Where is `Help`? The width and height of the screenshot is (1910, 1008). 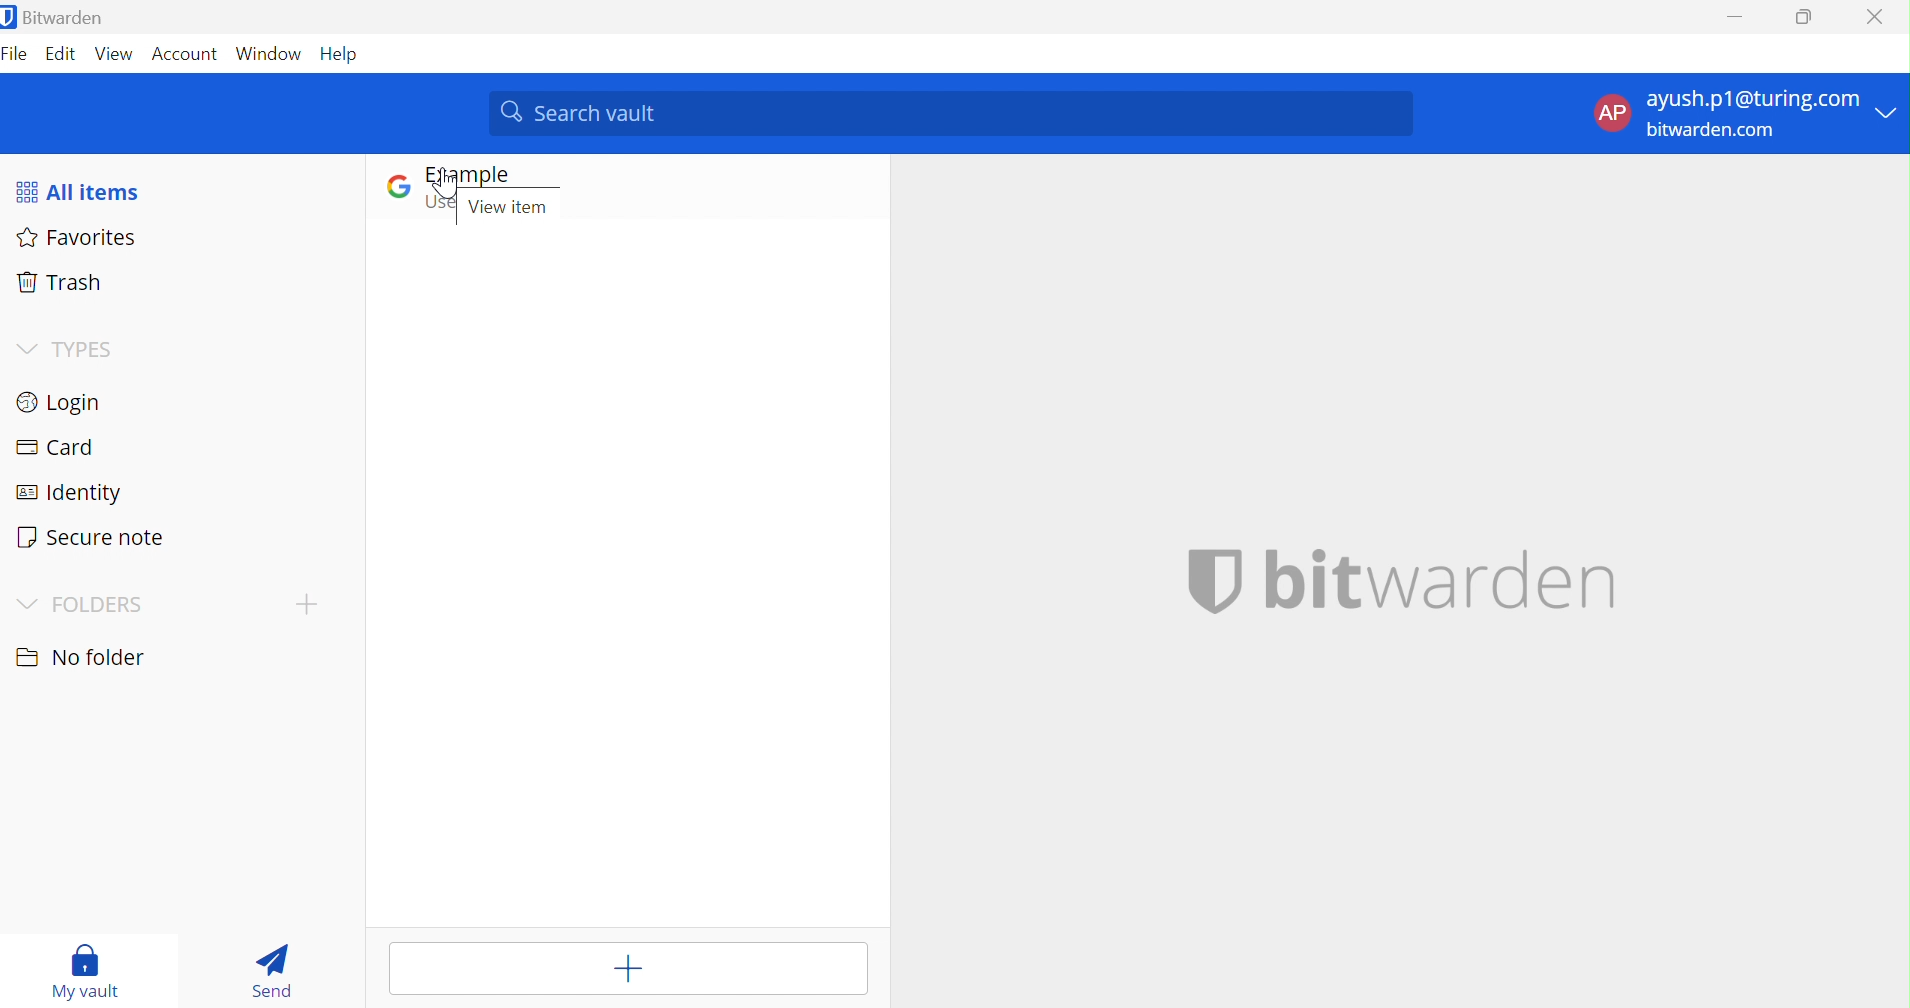
Help is located at coordinates (343, 54).